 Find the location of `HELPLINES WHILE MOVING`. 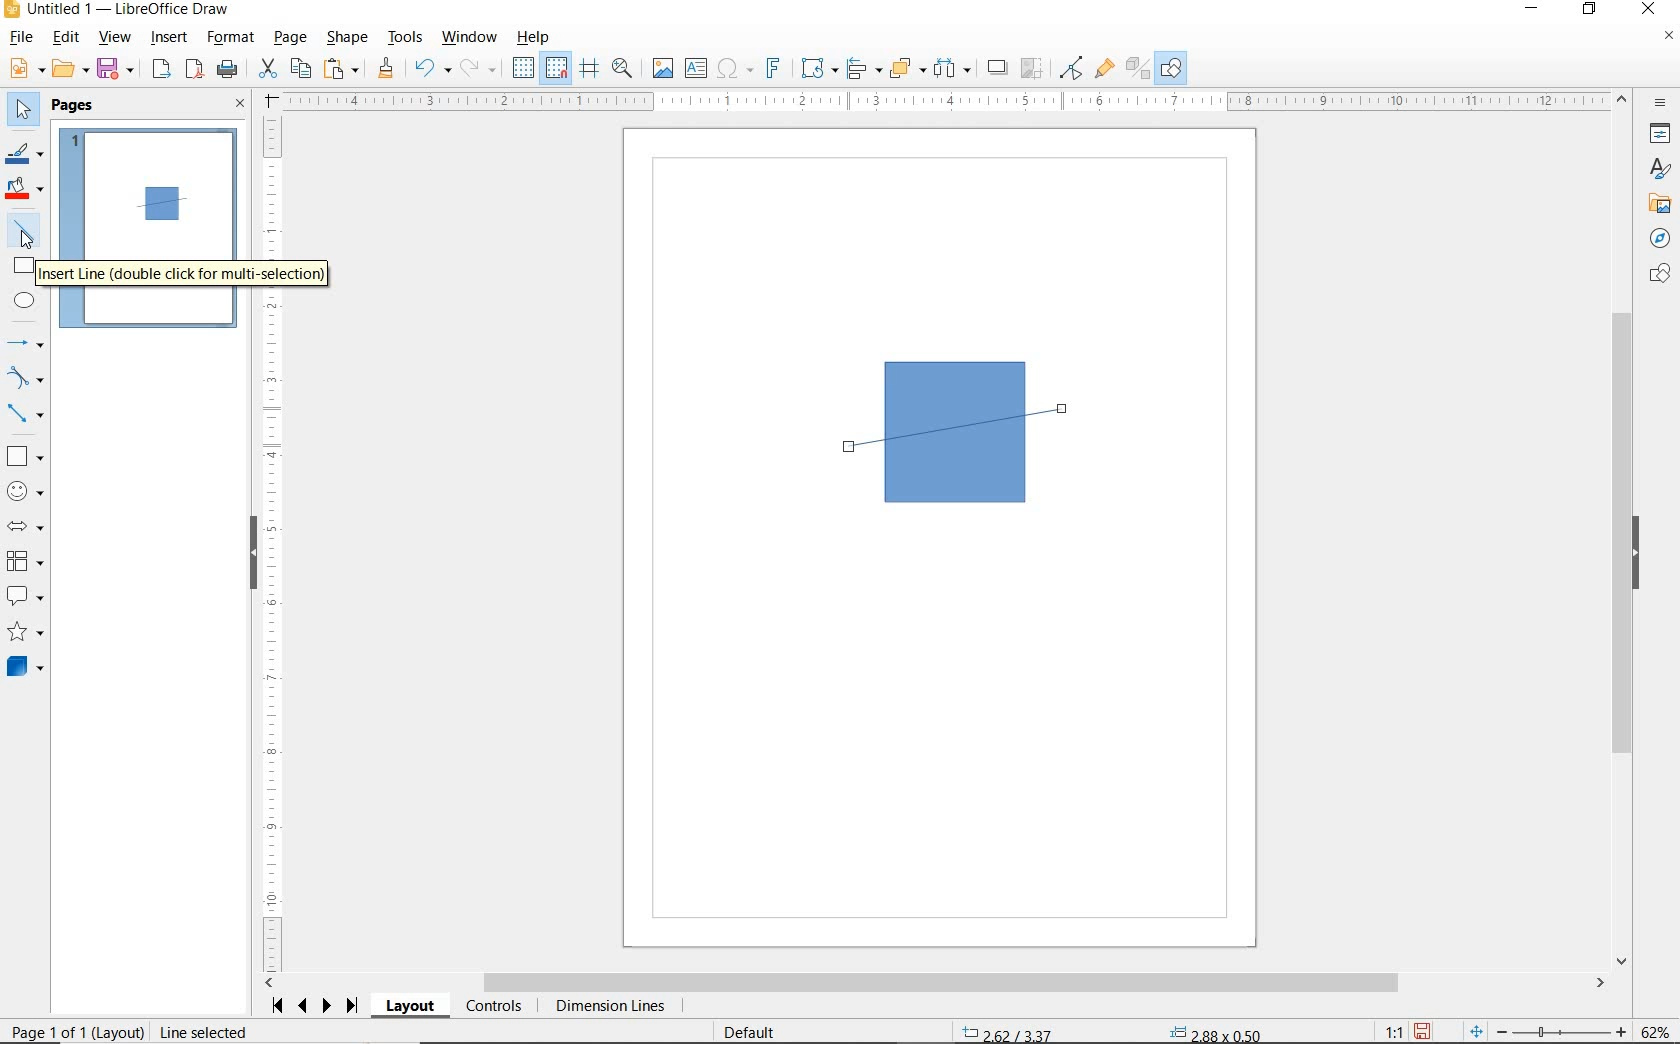

HELPLINES WHILE MOVING is located at coordinates (593, 71).